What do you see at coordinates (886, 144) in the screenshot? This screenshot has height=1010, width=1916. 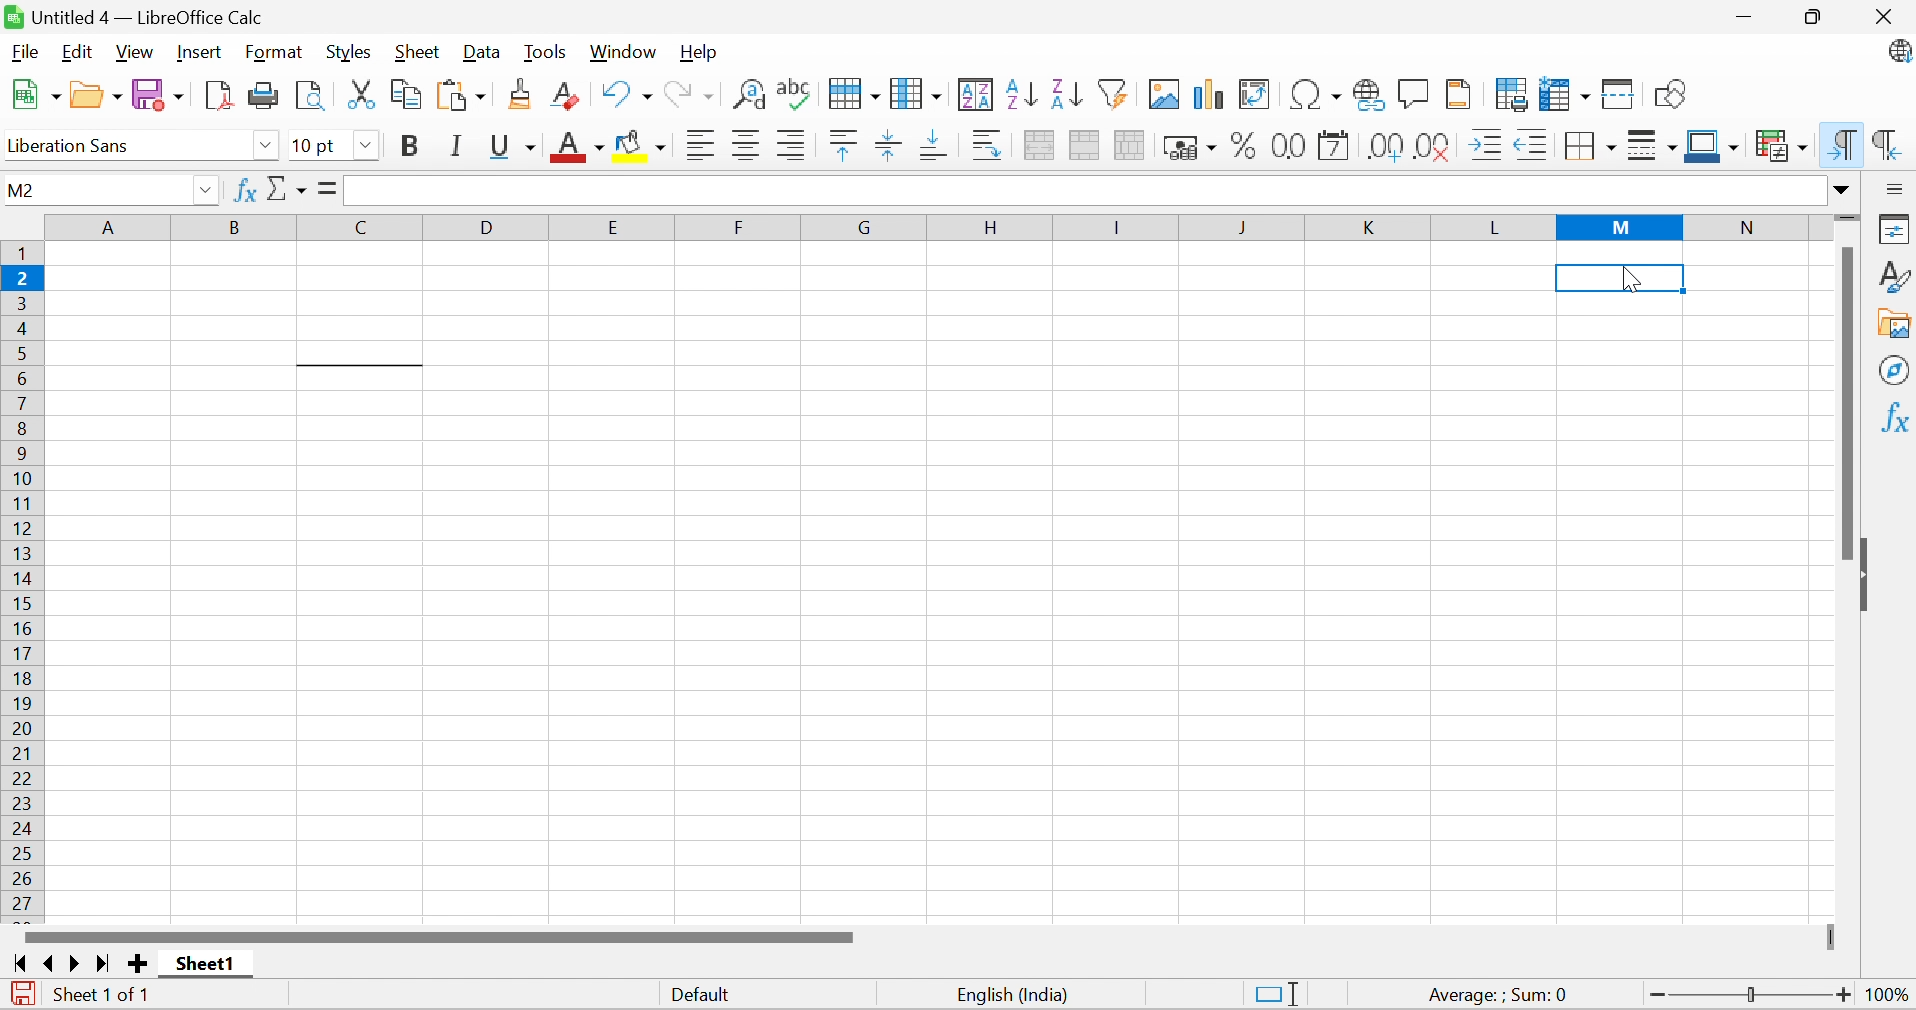 I see `Center vertically` at bounding box center [886, 144].